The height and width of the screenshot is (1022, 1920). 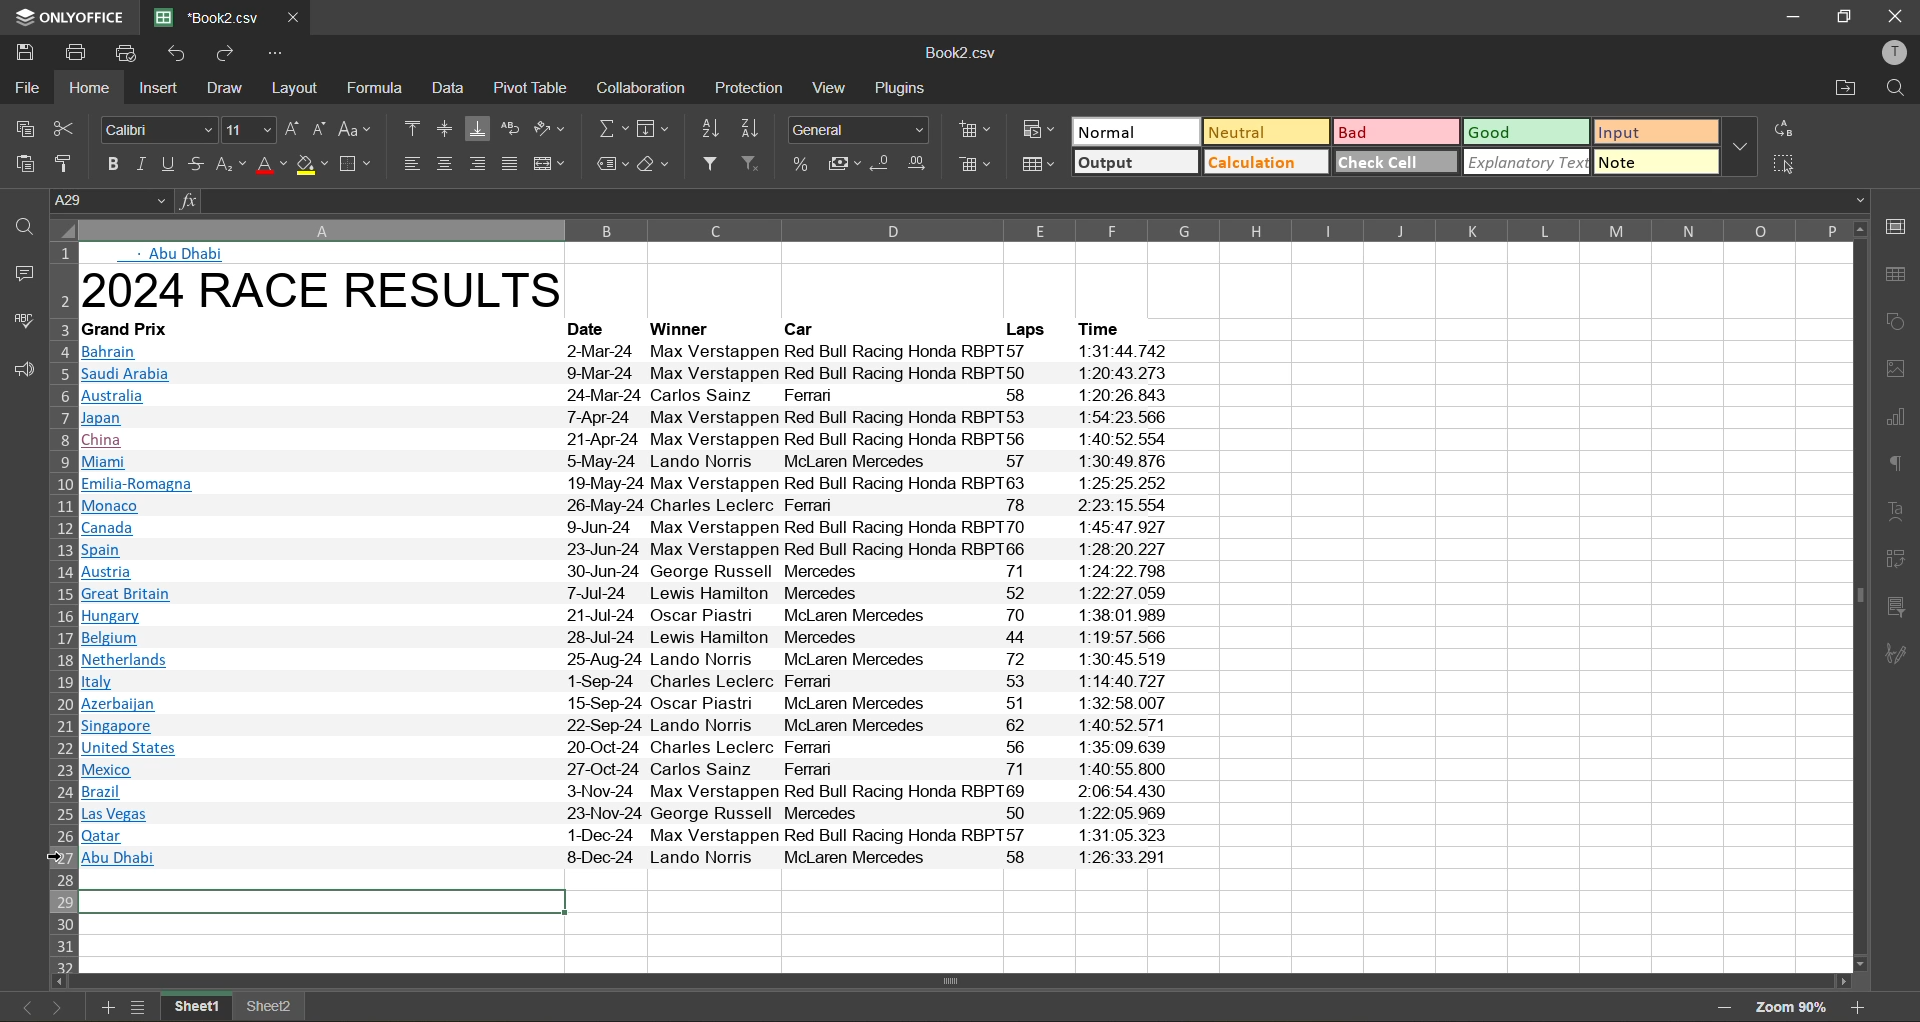 I want to click on text info, so click(x=644, y=571).